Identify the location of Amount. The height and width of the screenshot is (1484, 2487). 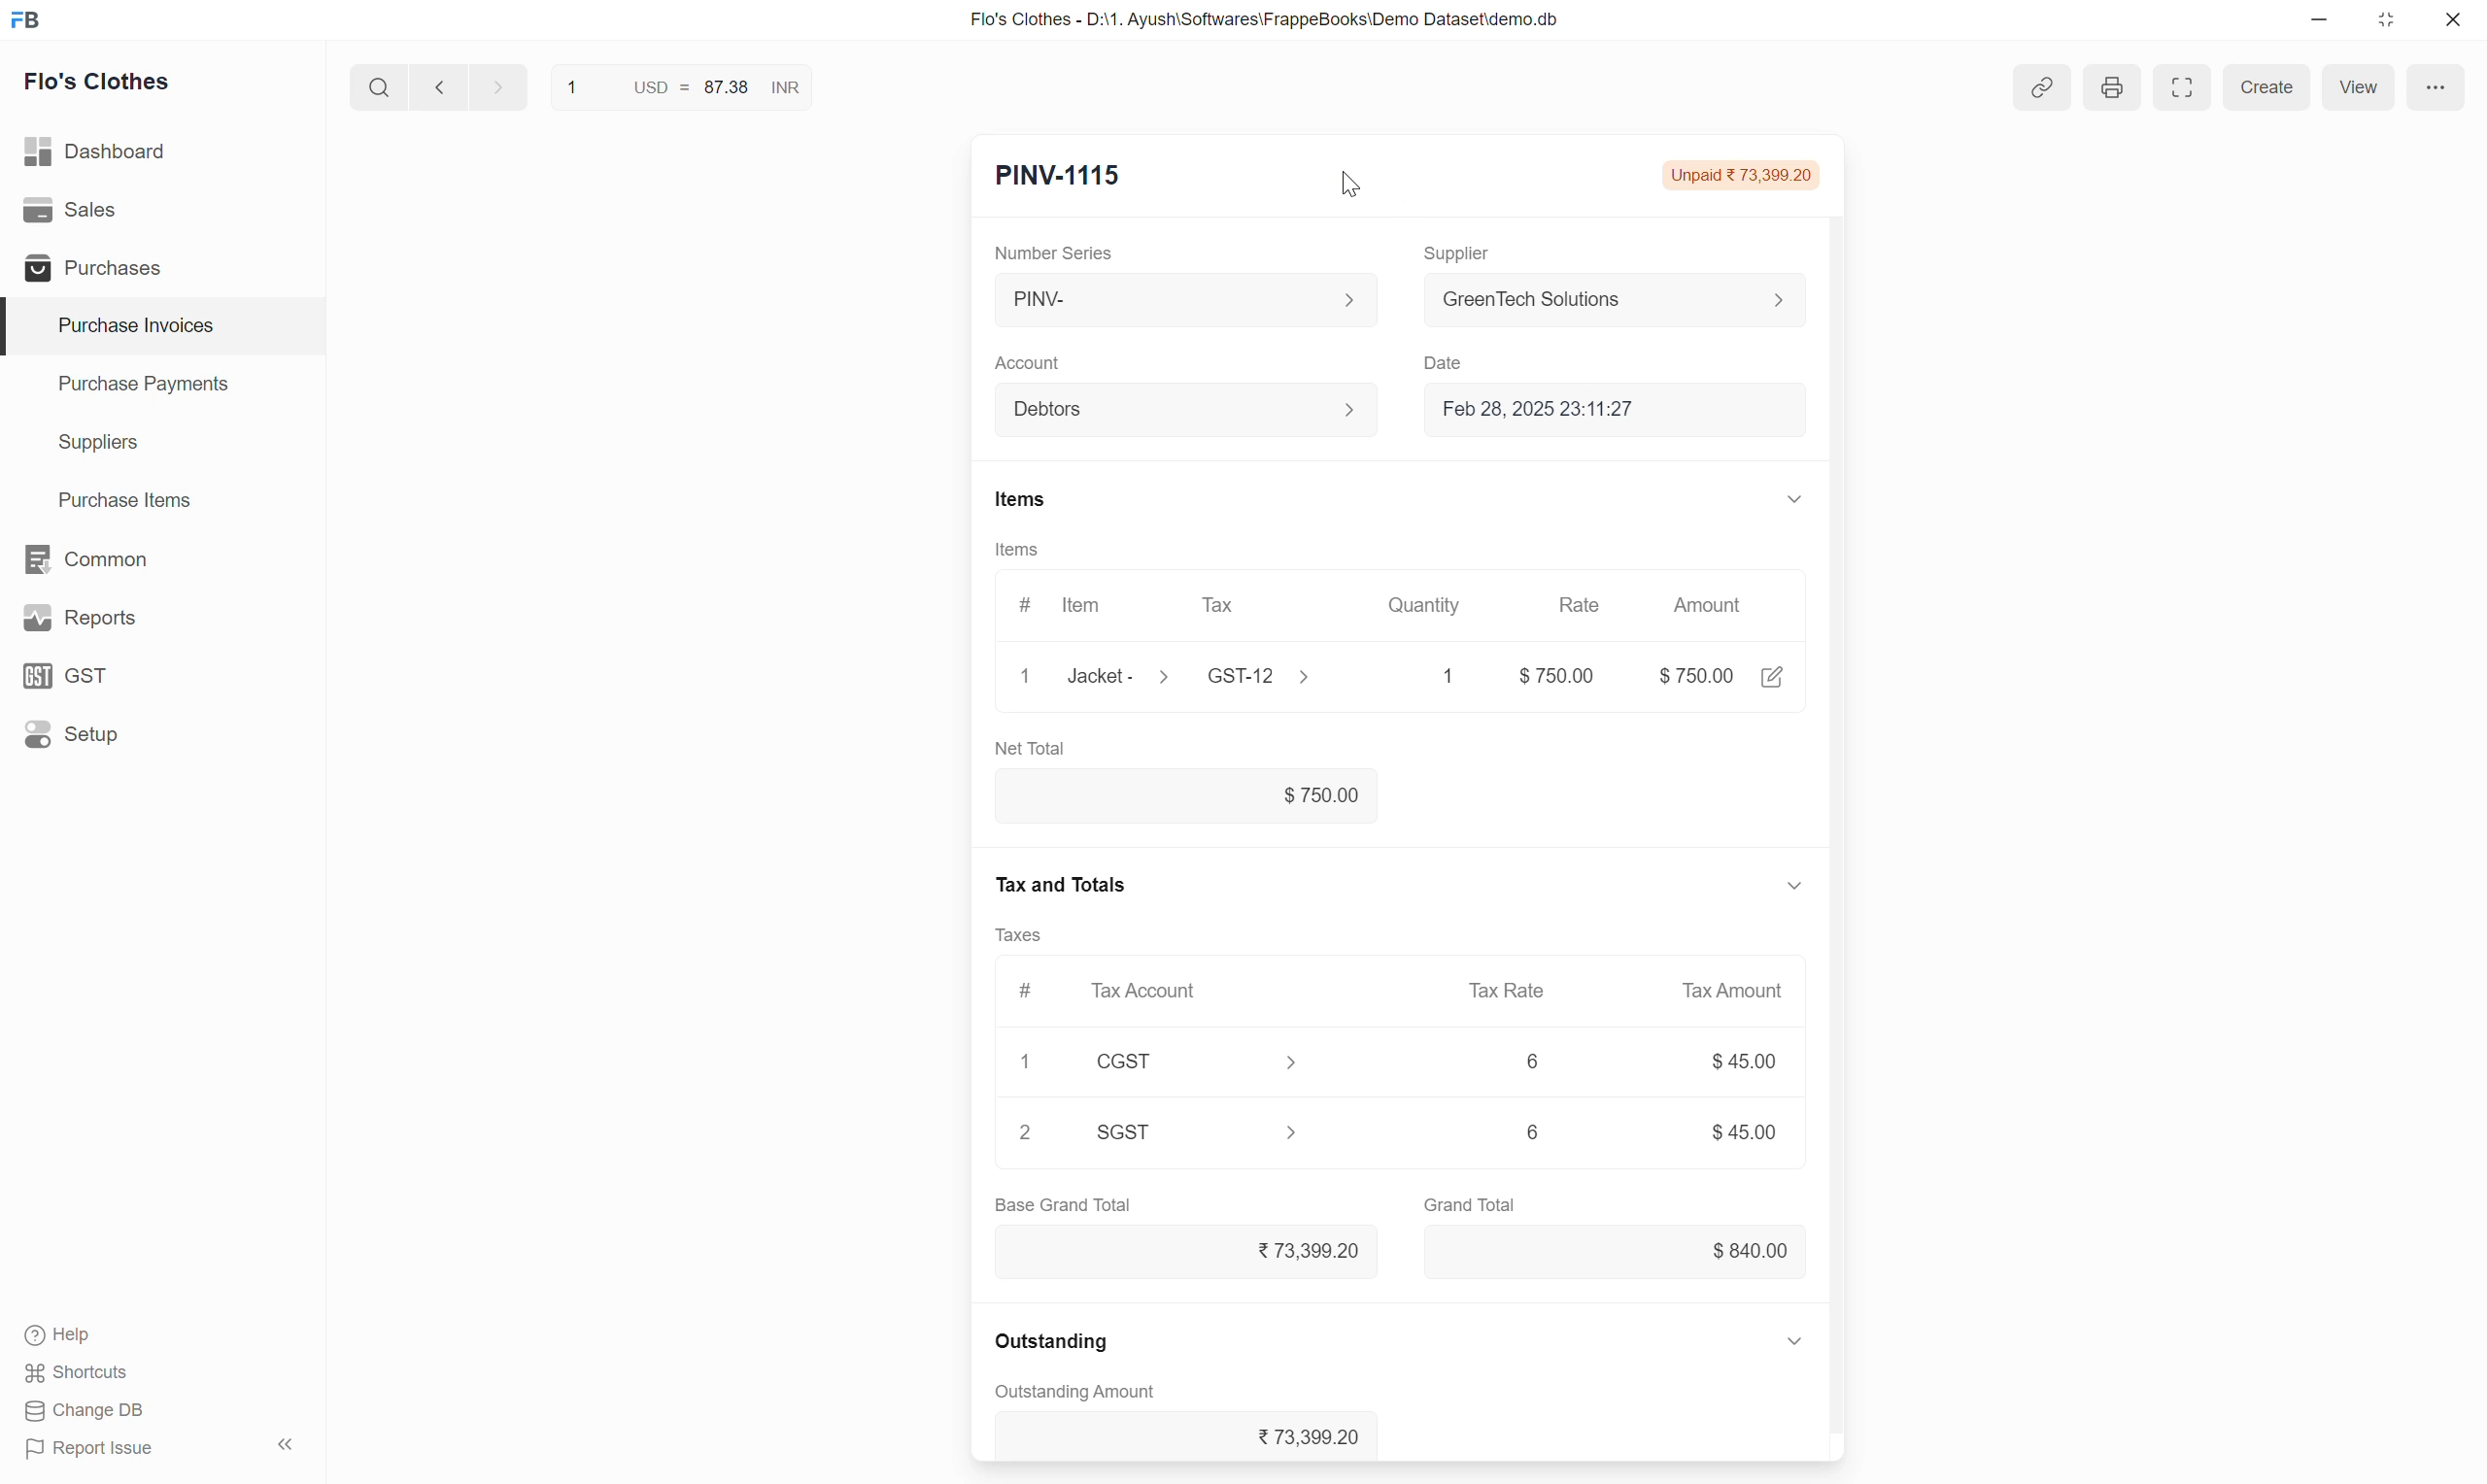
(1712, 605).